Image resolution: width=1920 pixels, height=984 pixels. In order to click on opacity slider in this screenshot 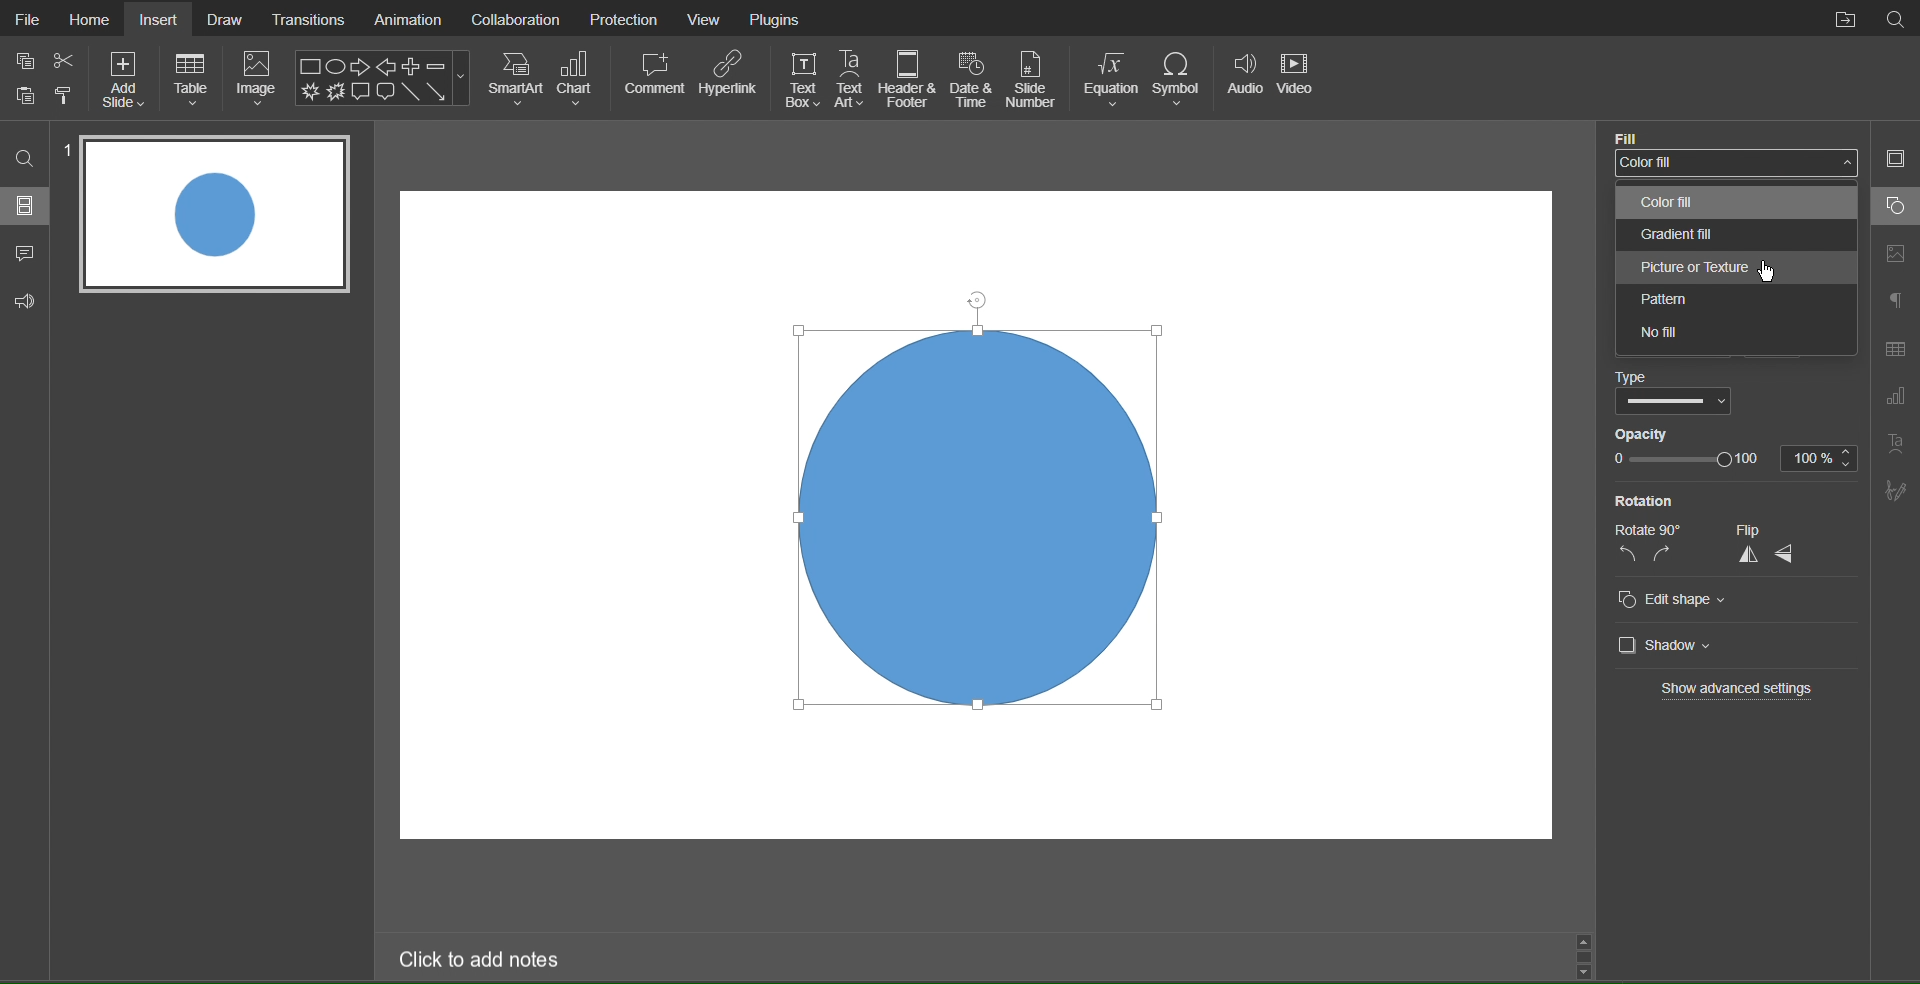, I will do `click(1684, 459)`.